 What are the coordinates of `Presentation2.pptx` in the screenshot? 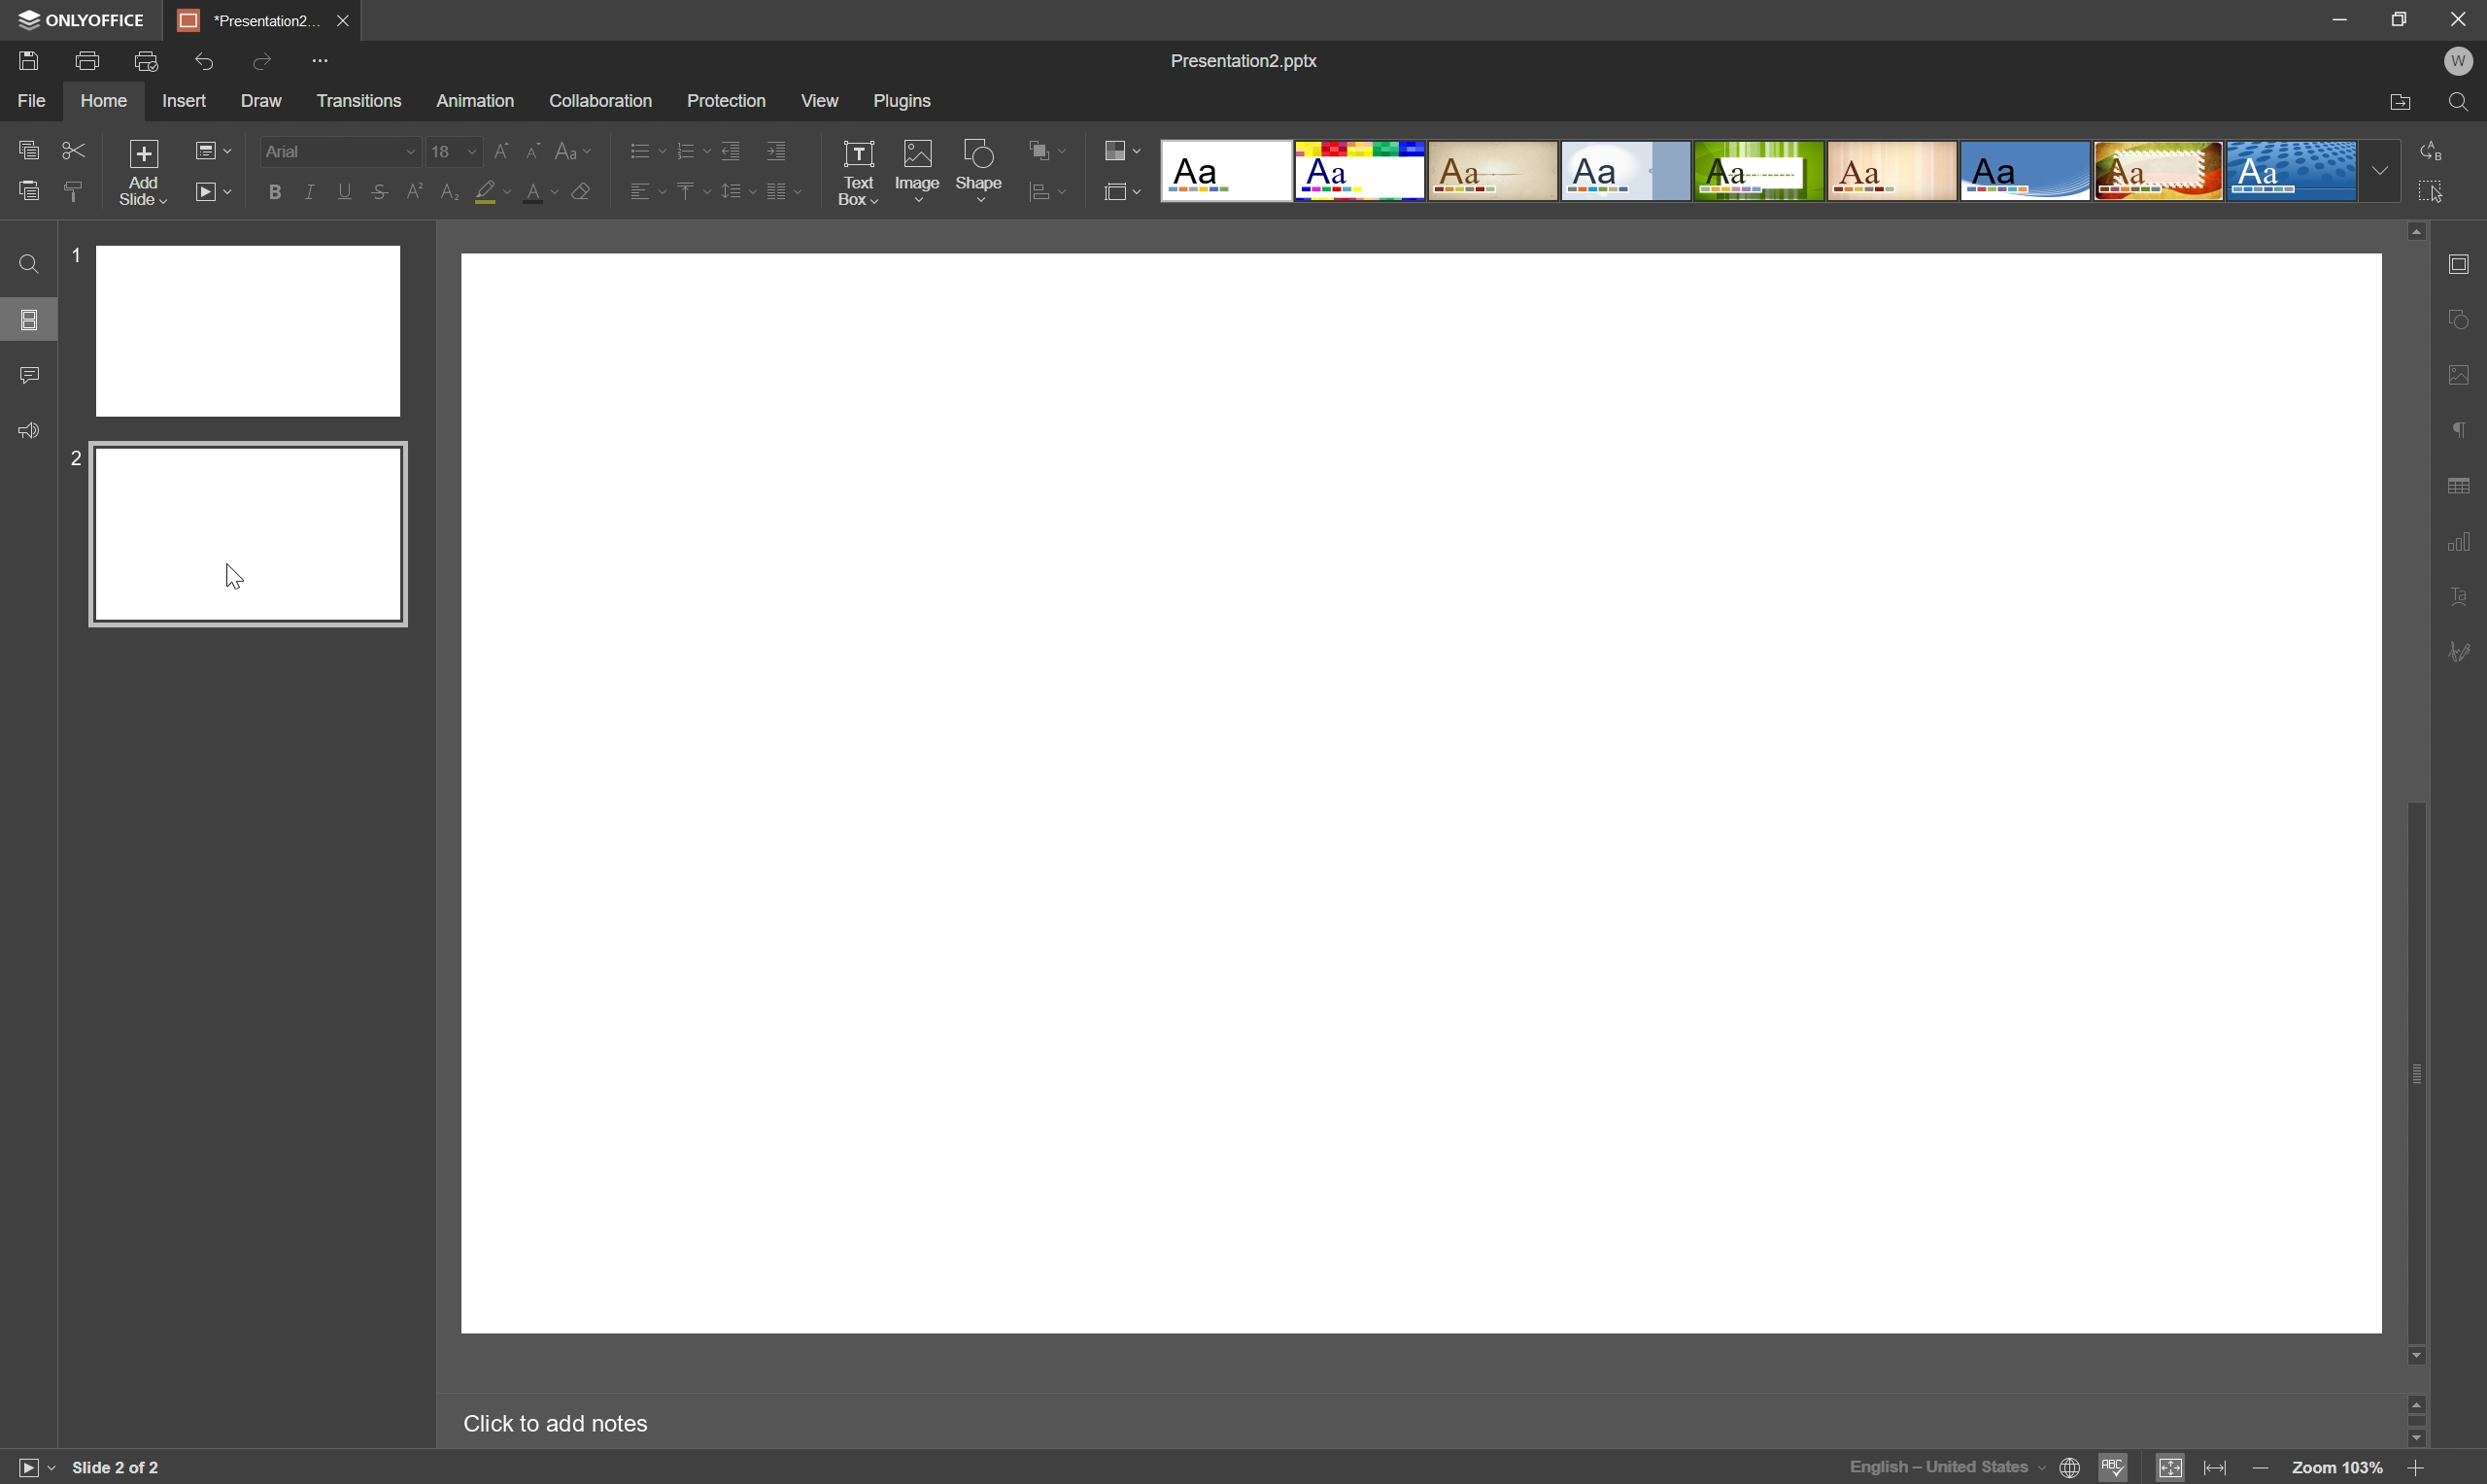 It's located at (1250, 63).